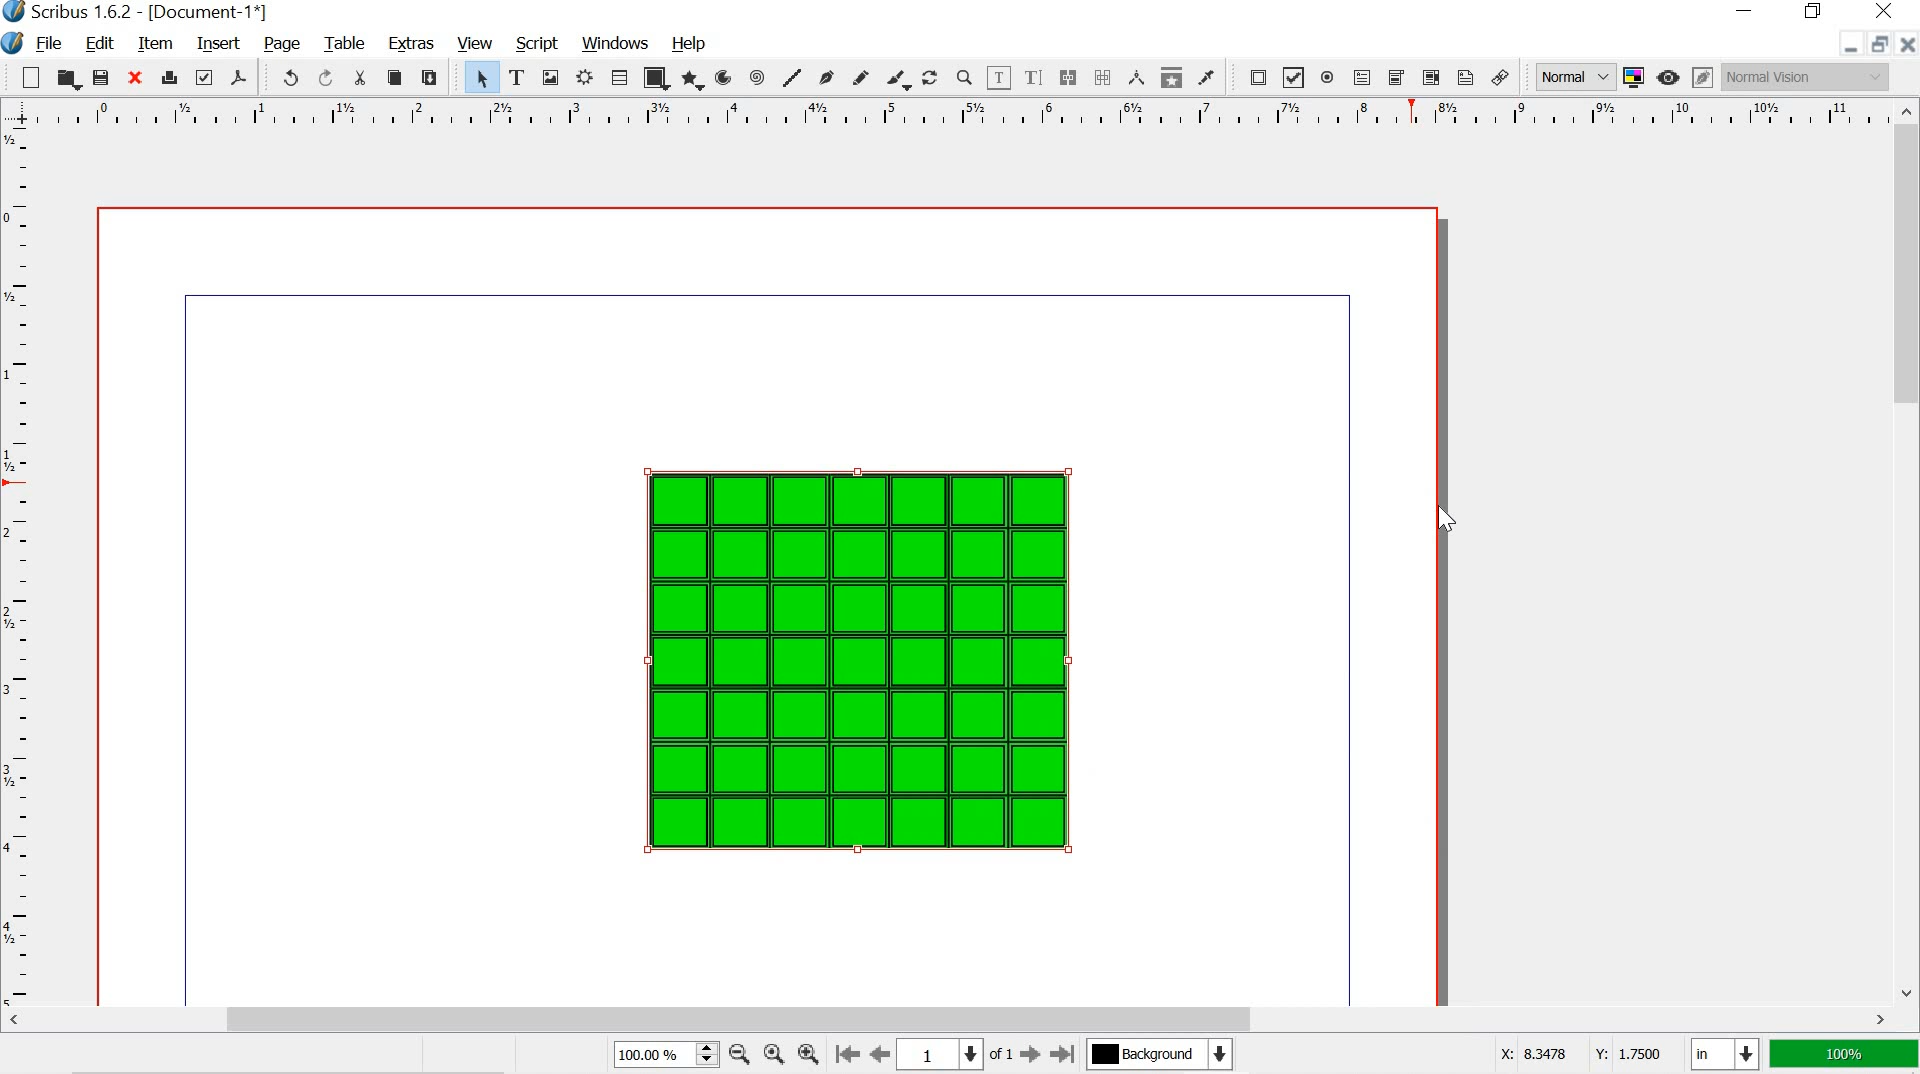 The image size is (1920, 1074). What do you see at coordinates (101, 44) in the screenshot?
I see `edit` at bounding box center [101, 44].